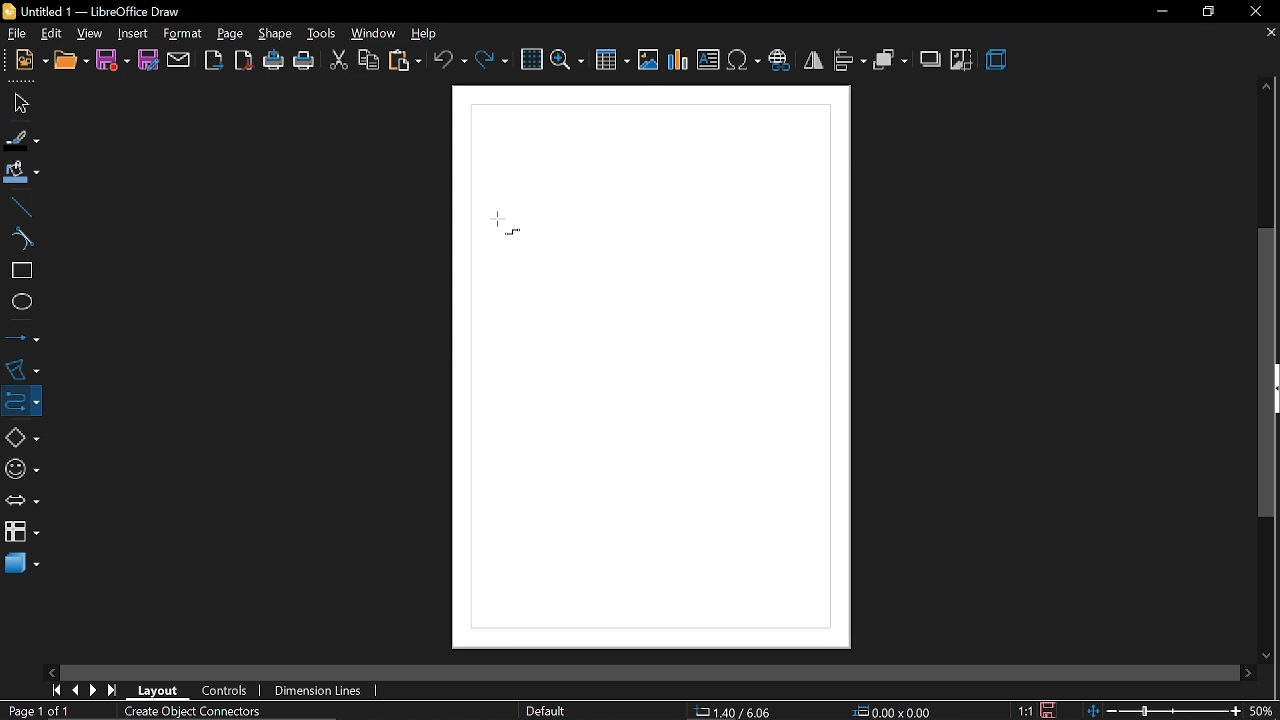 This screenshot has width=1280, height=720. I want to click on copy, so click(367, 62).